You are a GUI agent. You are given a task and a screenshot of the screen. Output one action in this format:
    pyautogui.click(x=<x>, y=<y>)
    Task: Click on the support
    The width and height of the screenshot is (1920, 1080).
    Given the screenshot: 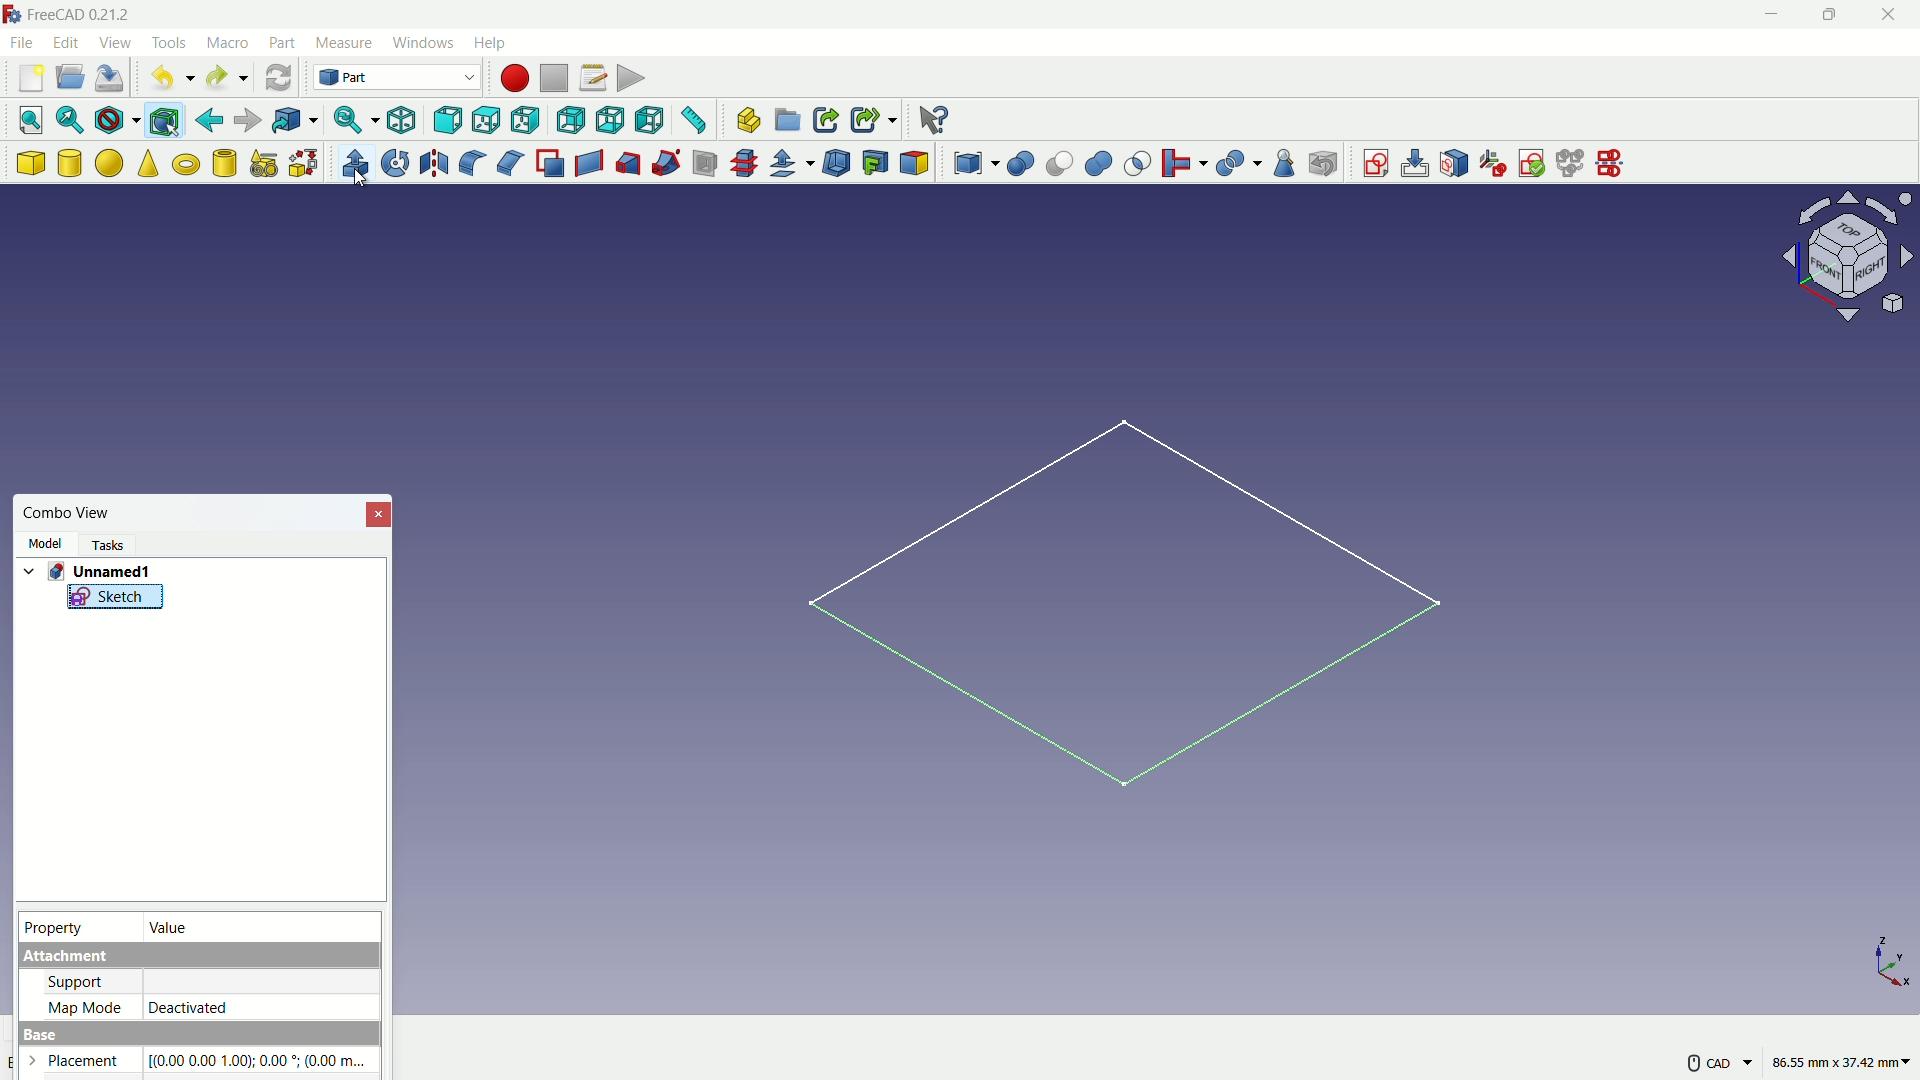 What is the action you would take?
    pyautogui.click(x=75, y=981)
    